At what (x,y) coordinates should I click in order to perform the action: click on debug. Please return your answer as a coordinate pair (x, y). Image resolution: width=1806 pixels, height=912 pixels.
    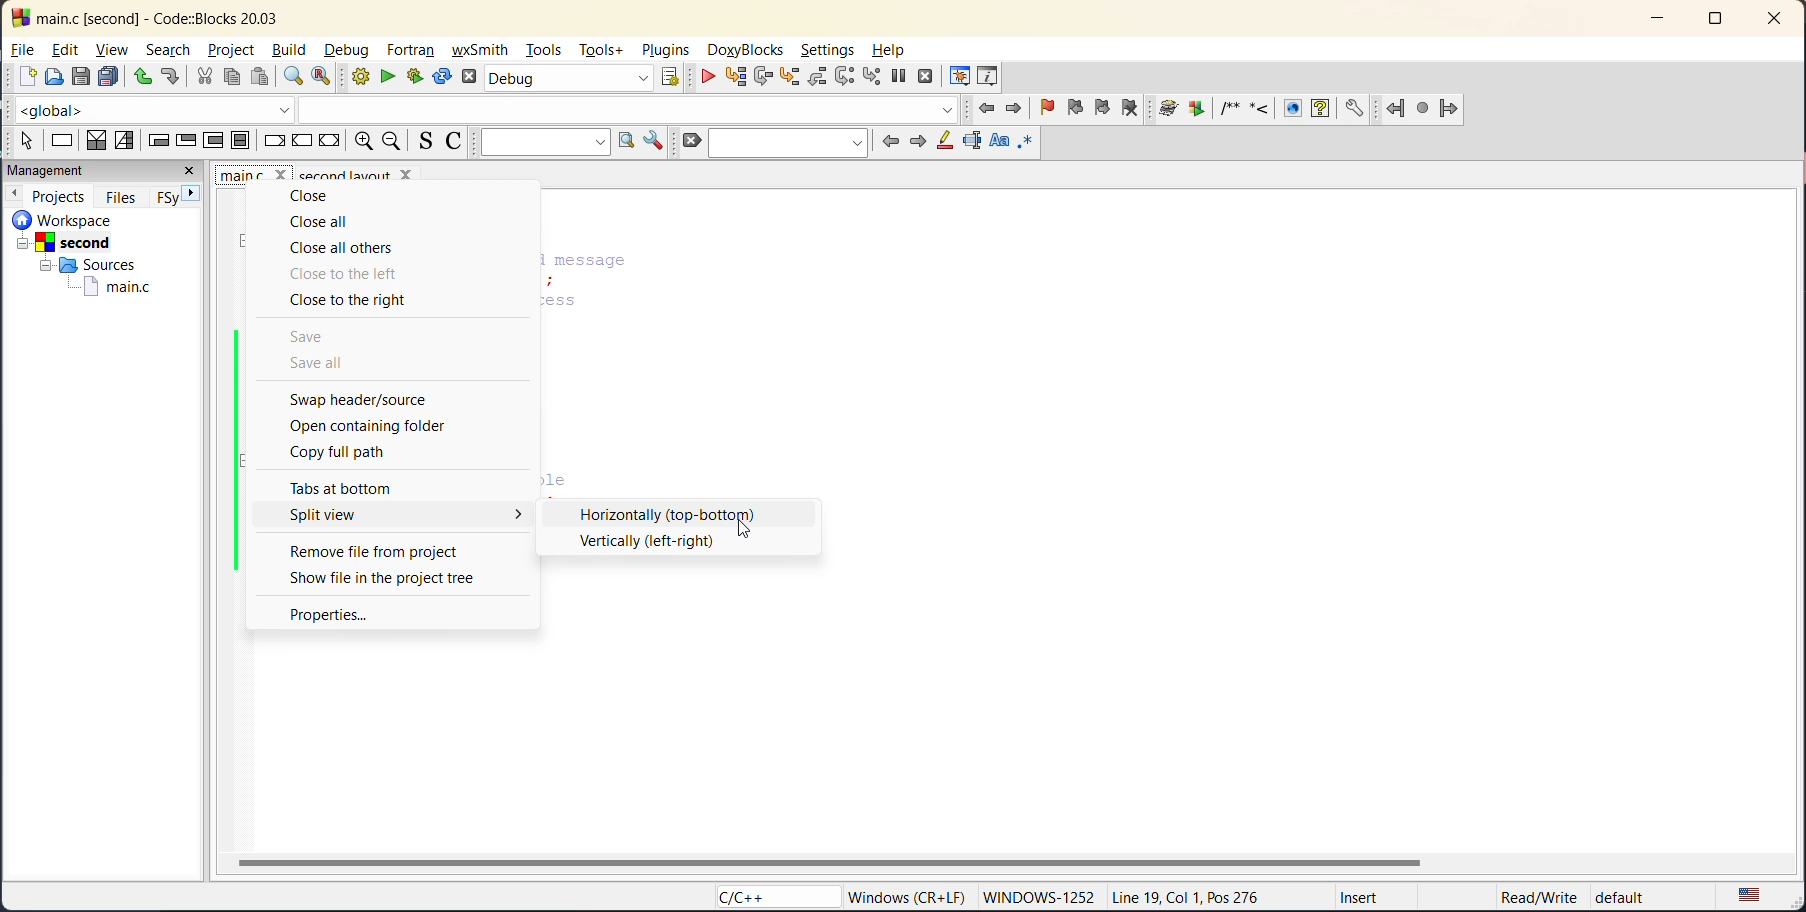
    Looking at the image, I should click on (350, 48).